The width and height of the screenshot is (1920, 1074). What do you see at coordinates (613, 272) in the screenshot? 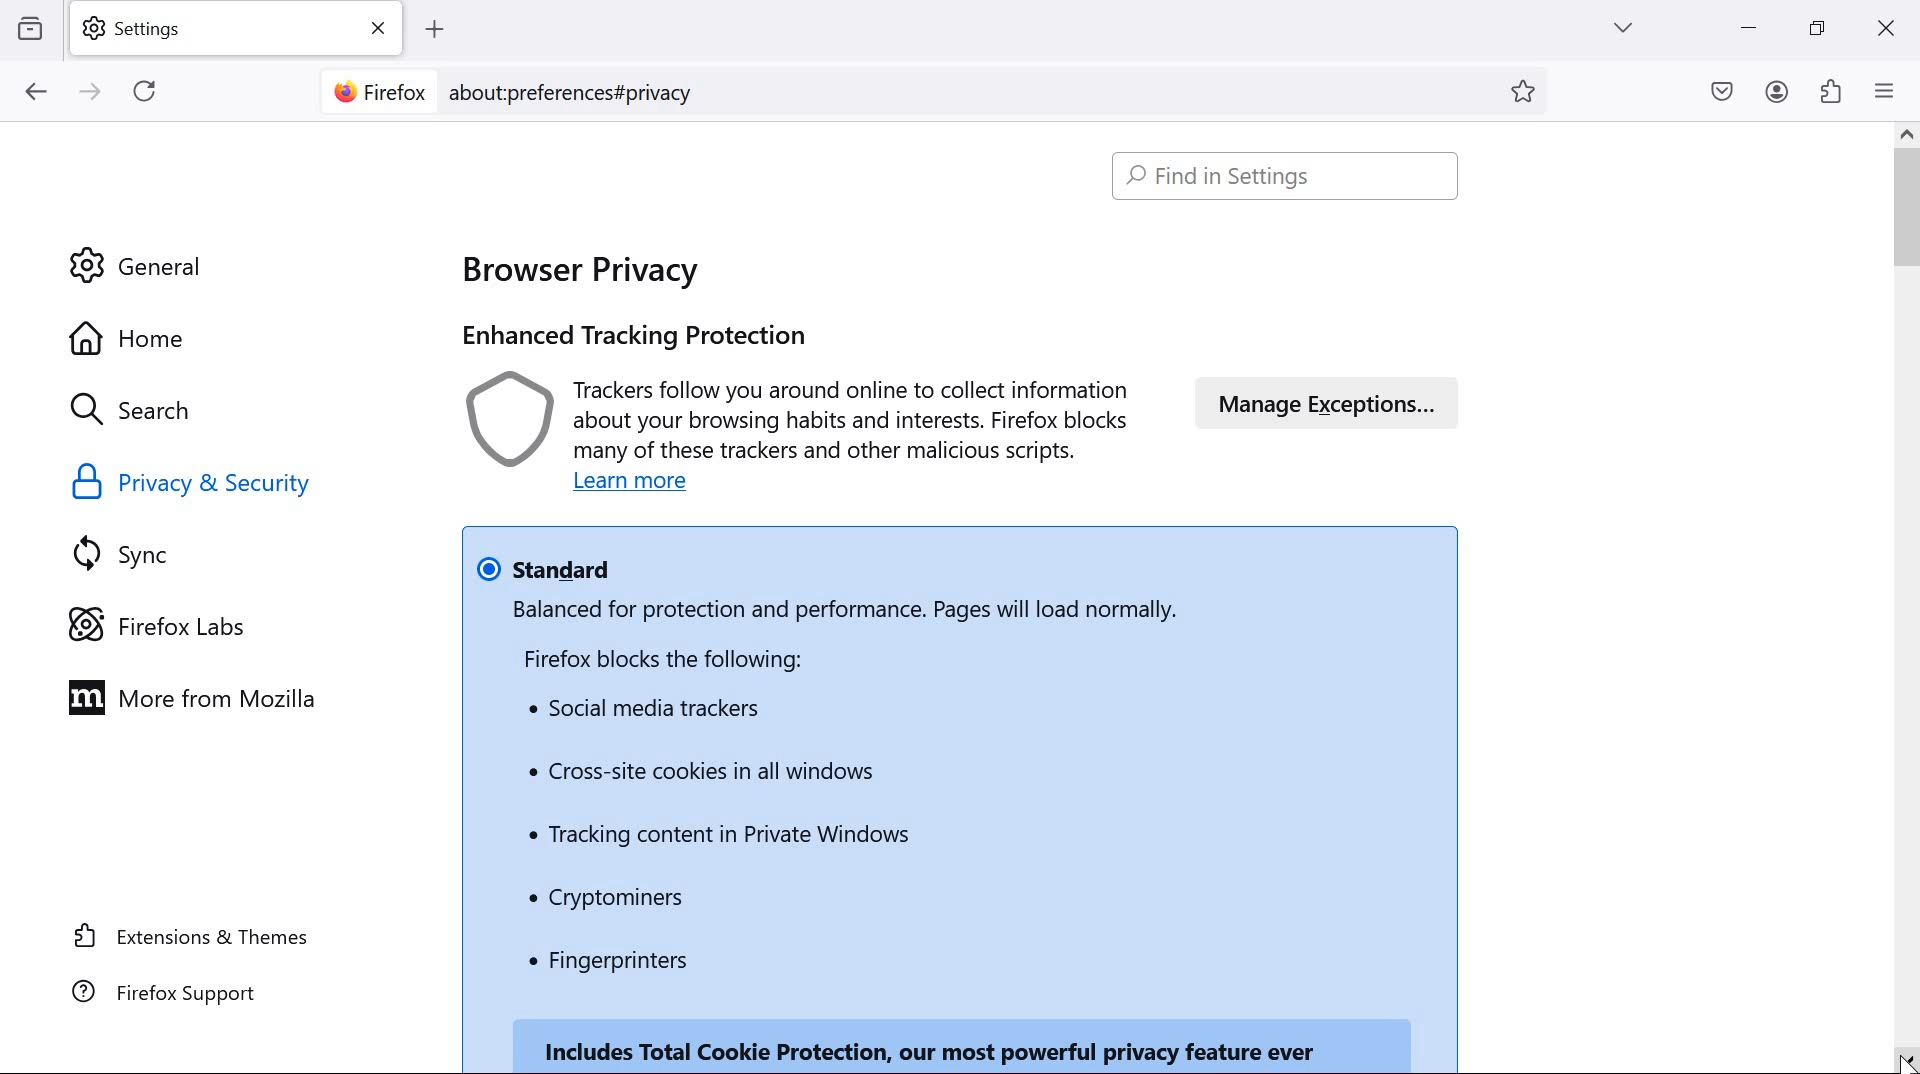
I see `browser privacy` at bounding box center [613, 272].